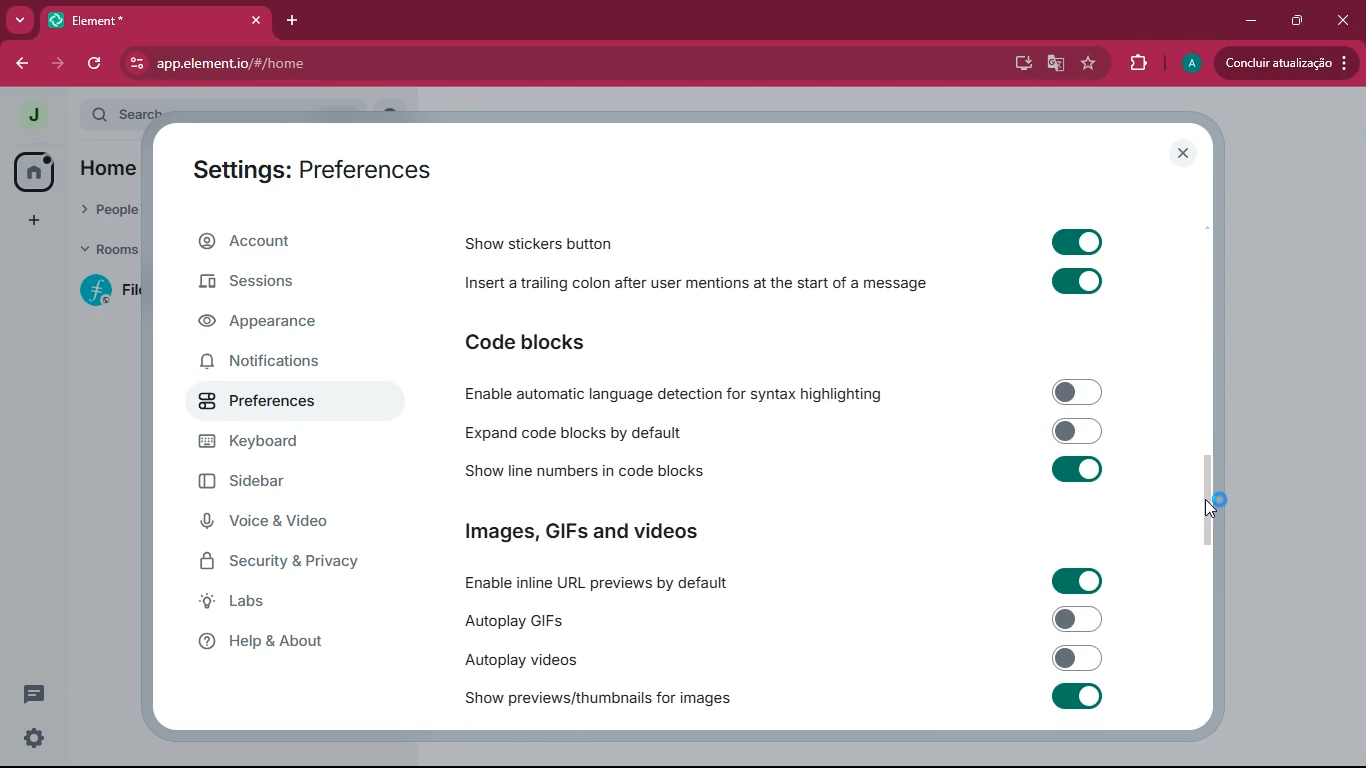 Image resolution: width=1366 pixels, height=768 pixels. I want to click on Keyboard, so click(271, 442).